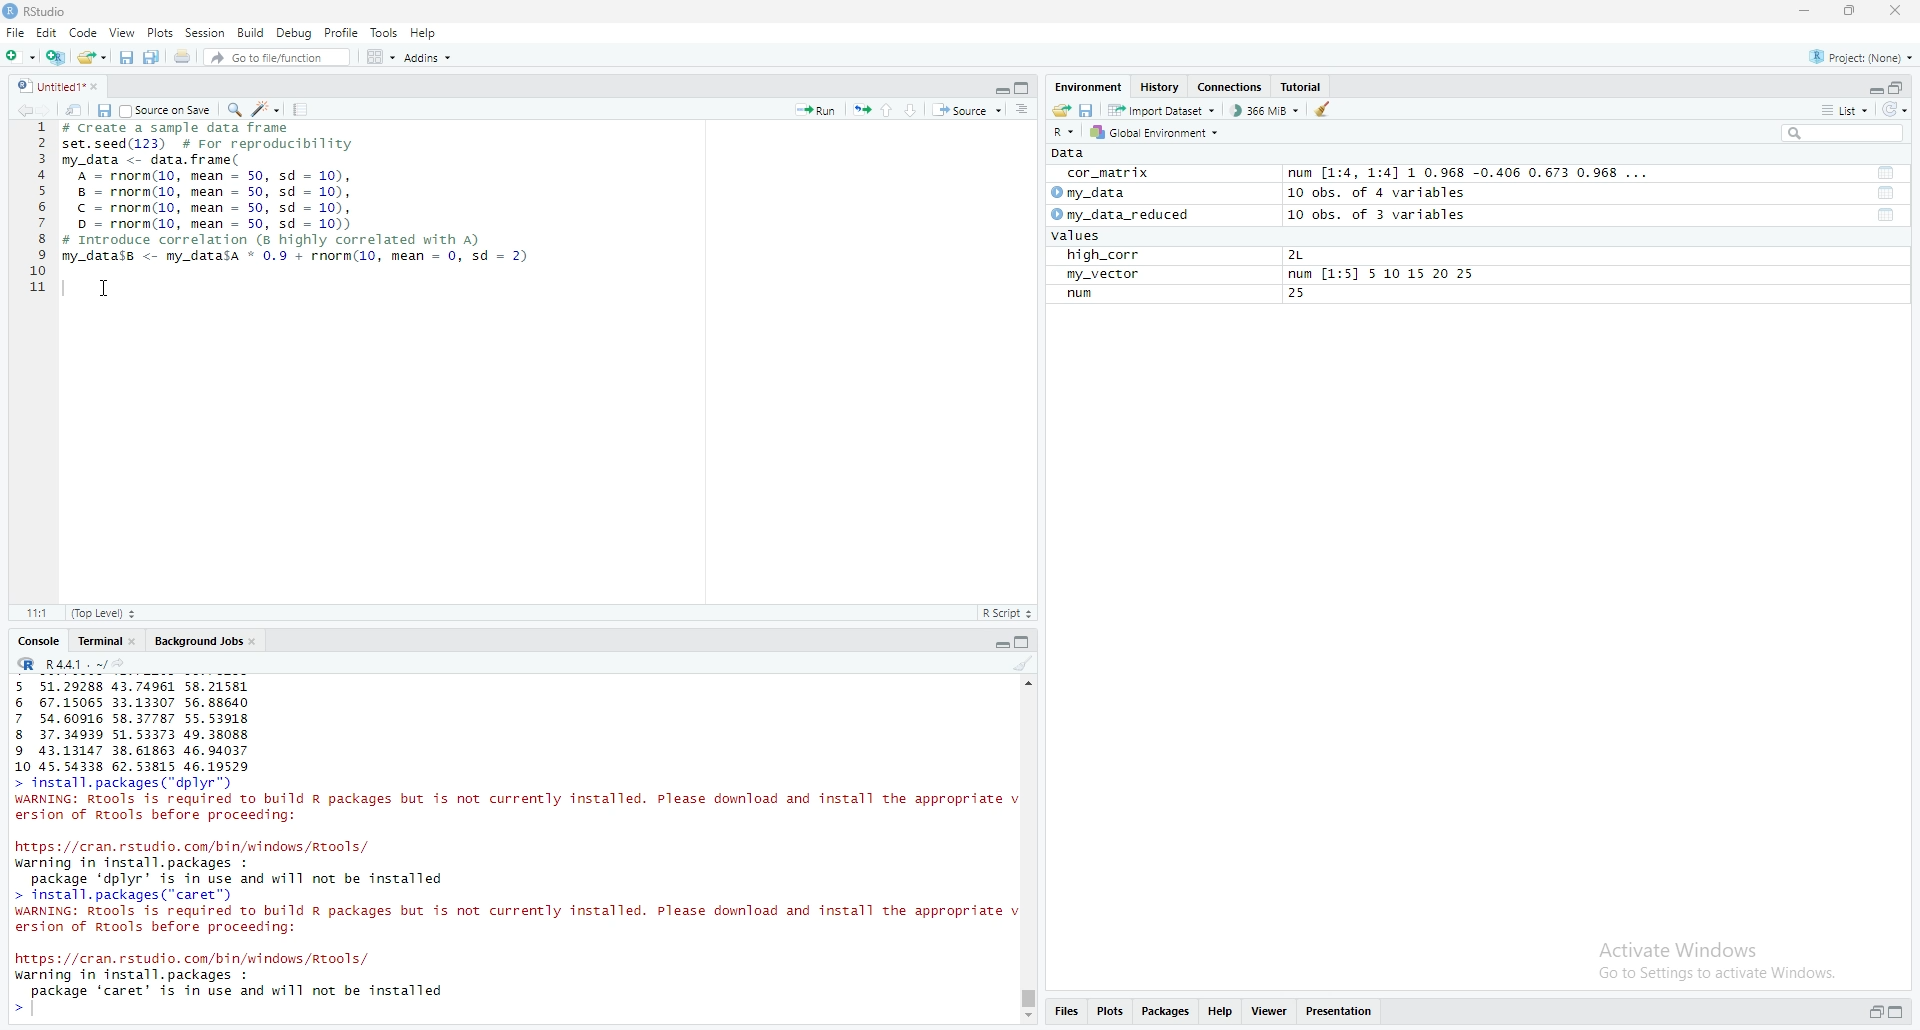  Describe the element at coordinates (236, 110) in the screenshot. I see `search` at that location.